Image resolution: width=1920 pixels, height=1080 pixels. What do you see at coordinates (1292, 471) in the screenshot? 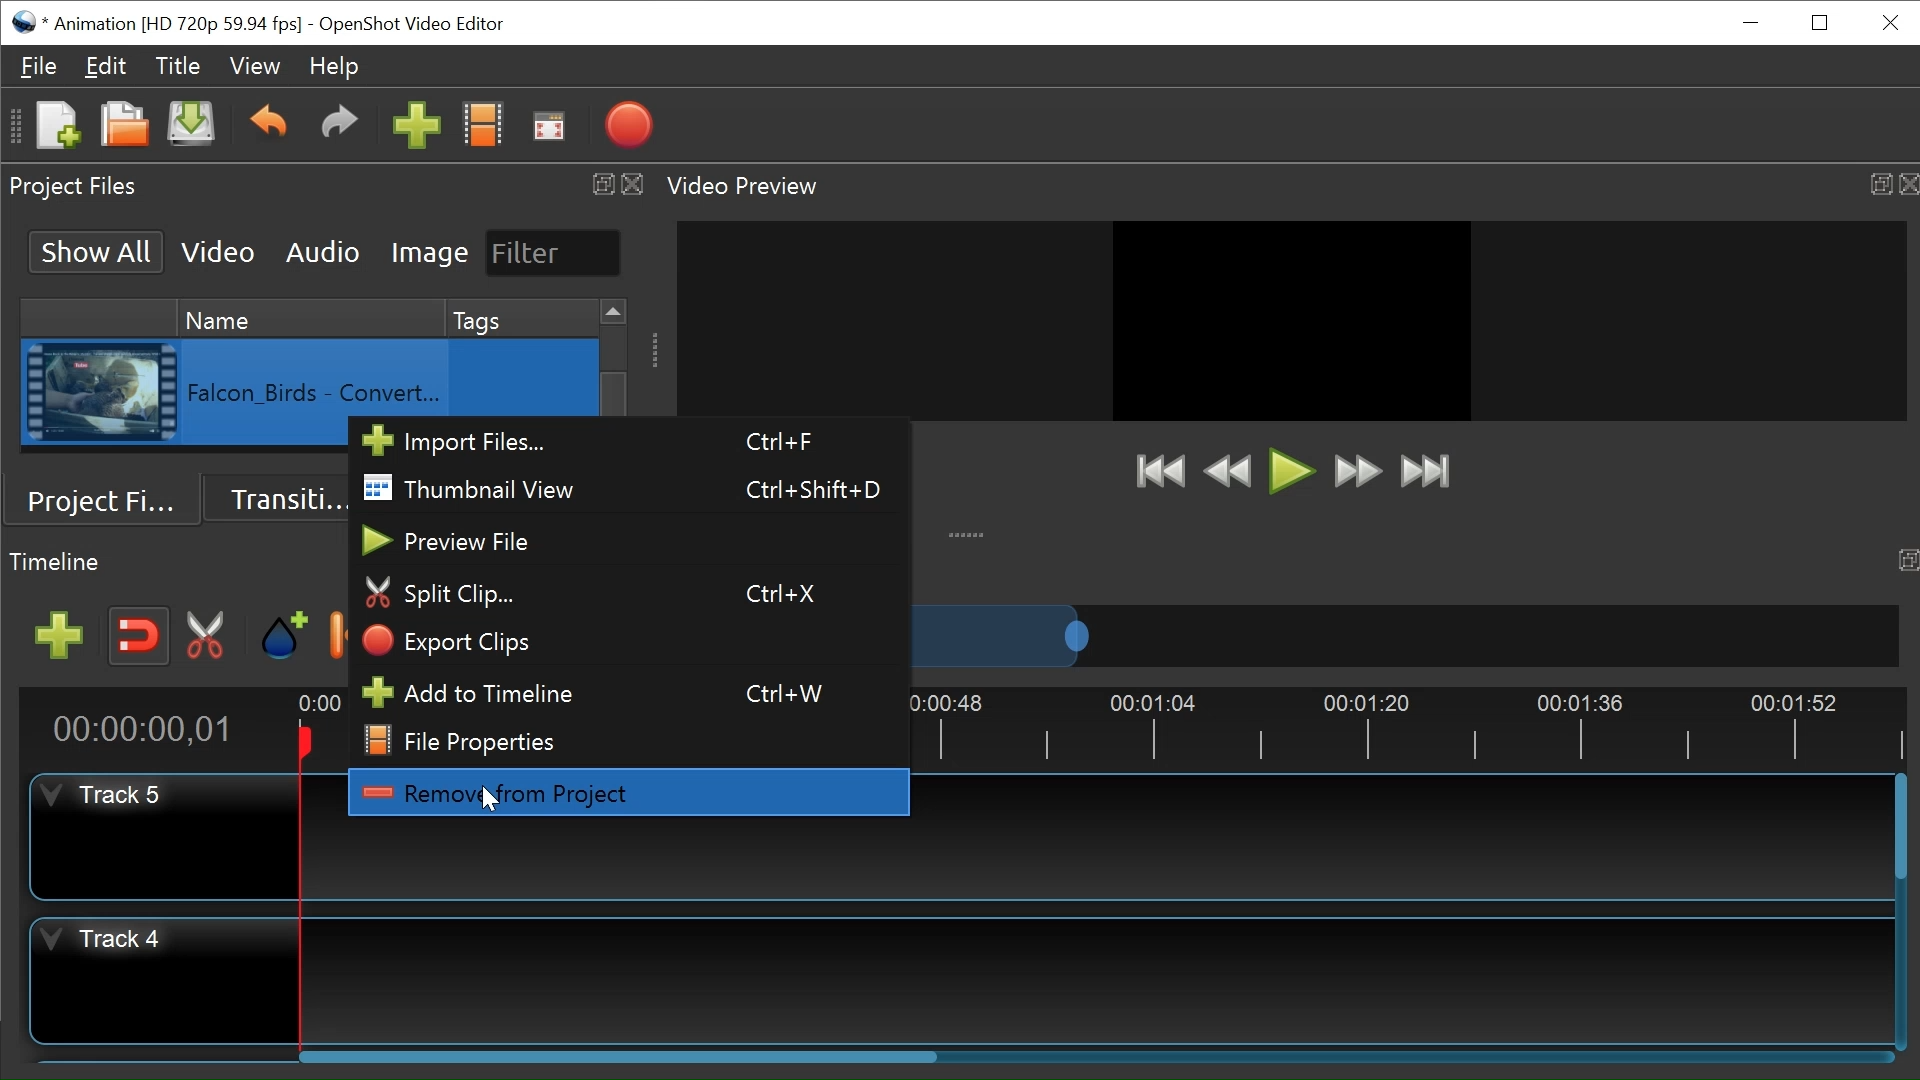
I see `Play` at bounding box center [1292, 471].